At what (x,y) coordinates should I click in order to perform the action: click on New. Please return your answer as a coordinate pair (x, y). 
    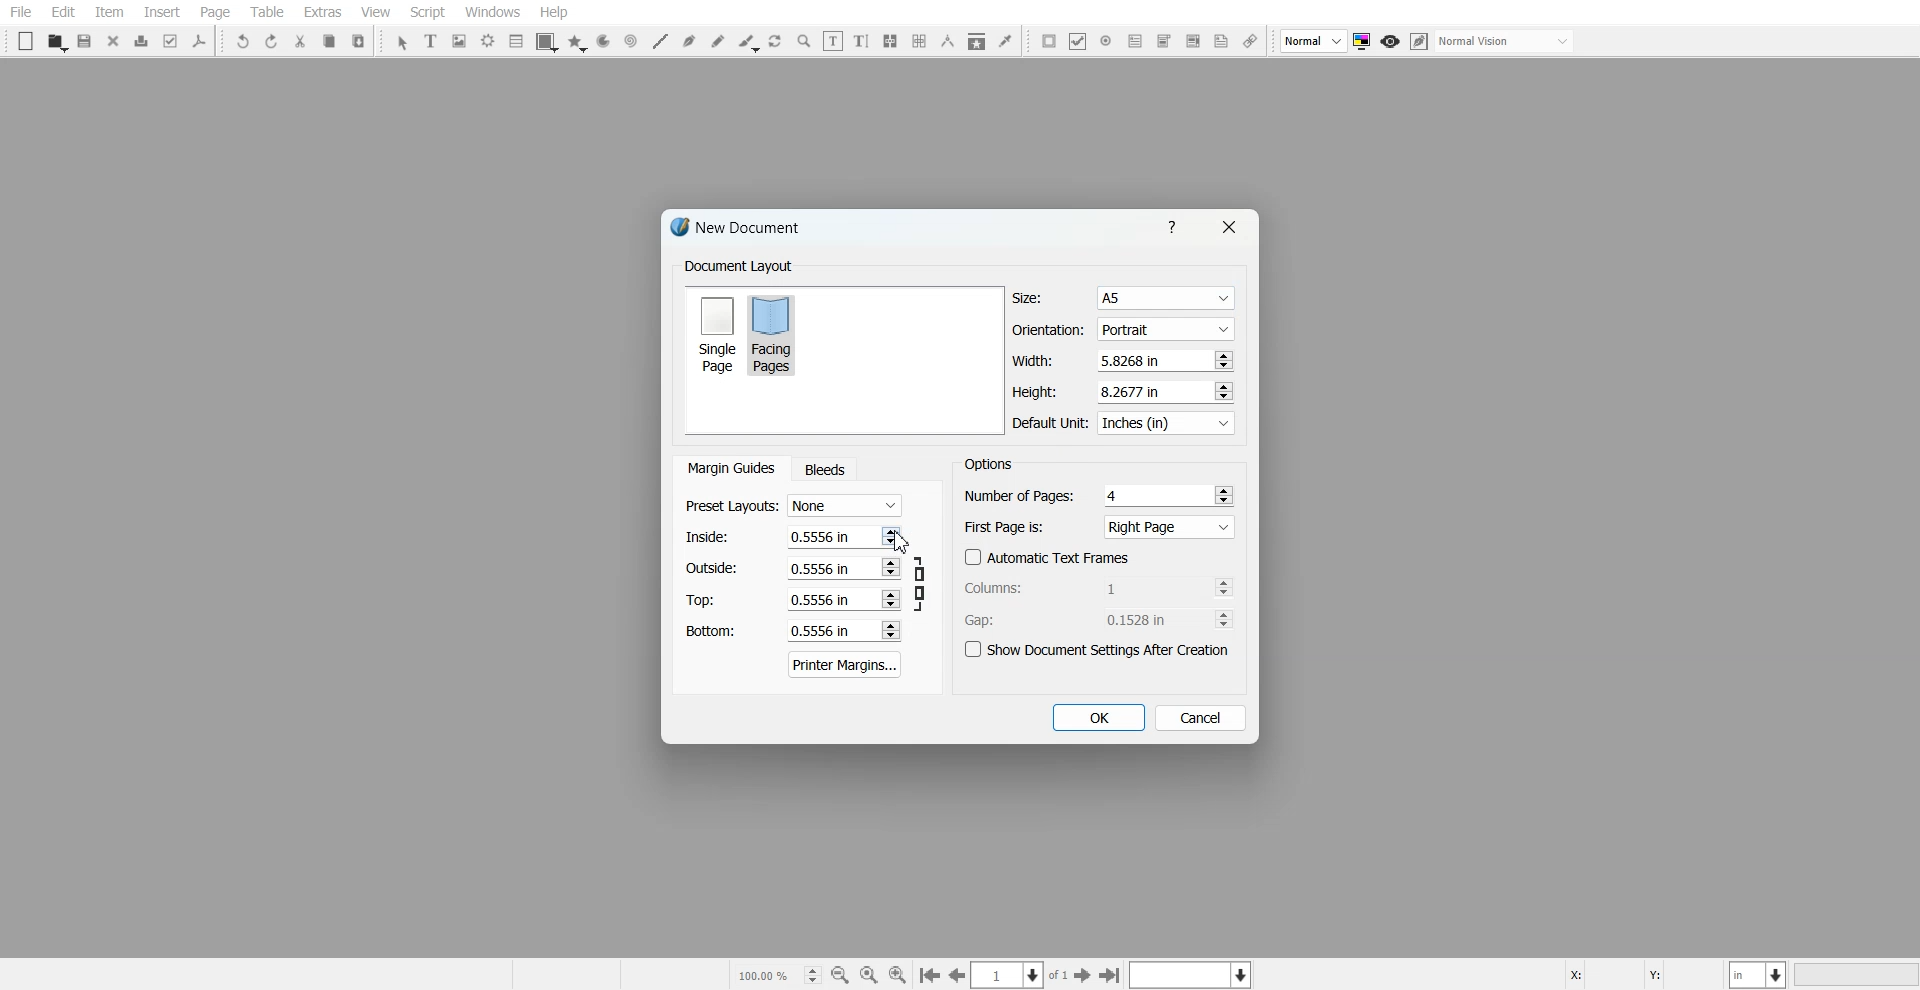
    Looking at the image, I should click on (26, 41).